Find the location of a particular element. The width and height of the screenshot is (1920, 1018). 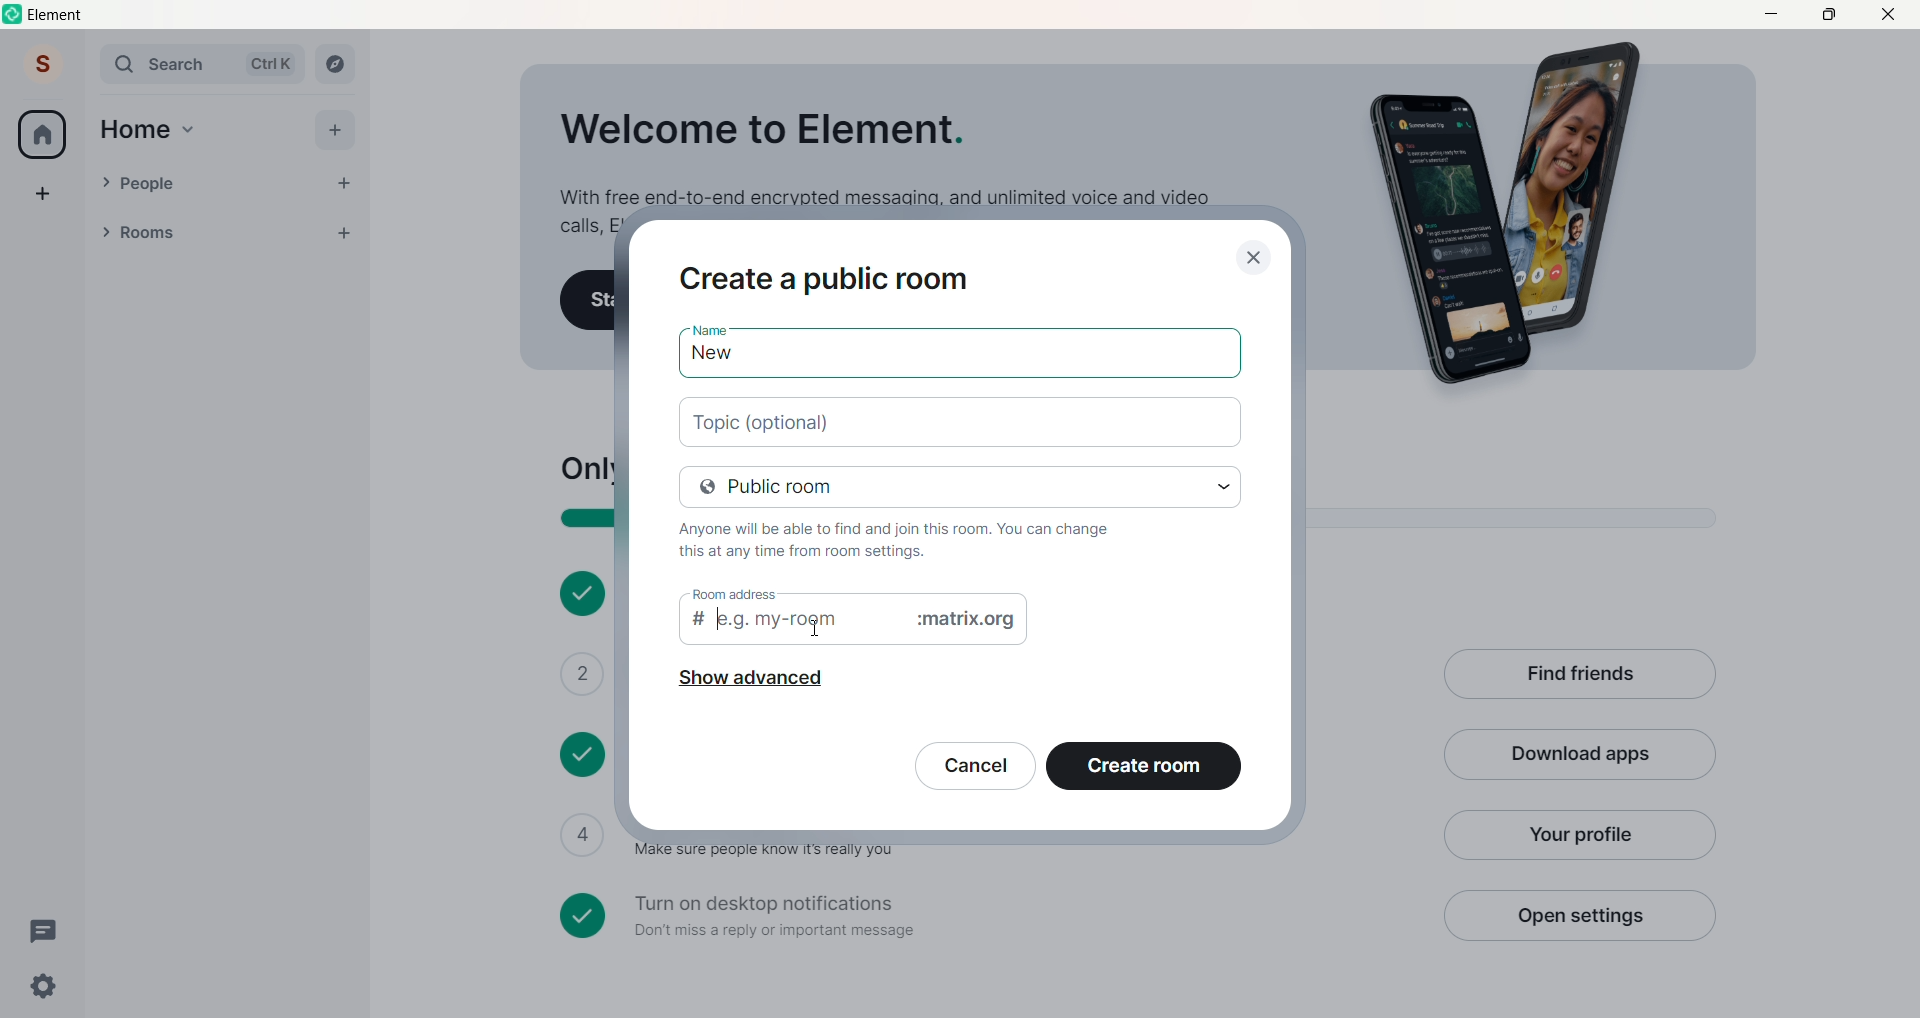

named added: "new" is located at coordinates (959, 357).